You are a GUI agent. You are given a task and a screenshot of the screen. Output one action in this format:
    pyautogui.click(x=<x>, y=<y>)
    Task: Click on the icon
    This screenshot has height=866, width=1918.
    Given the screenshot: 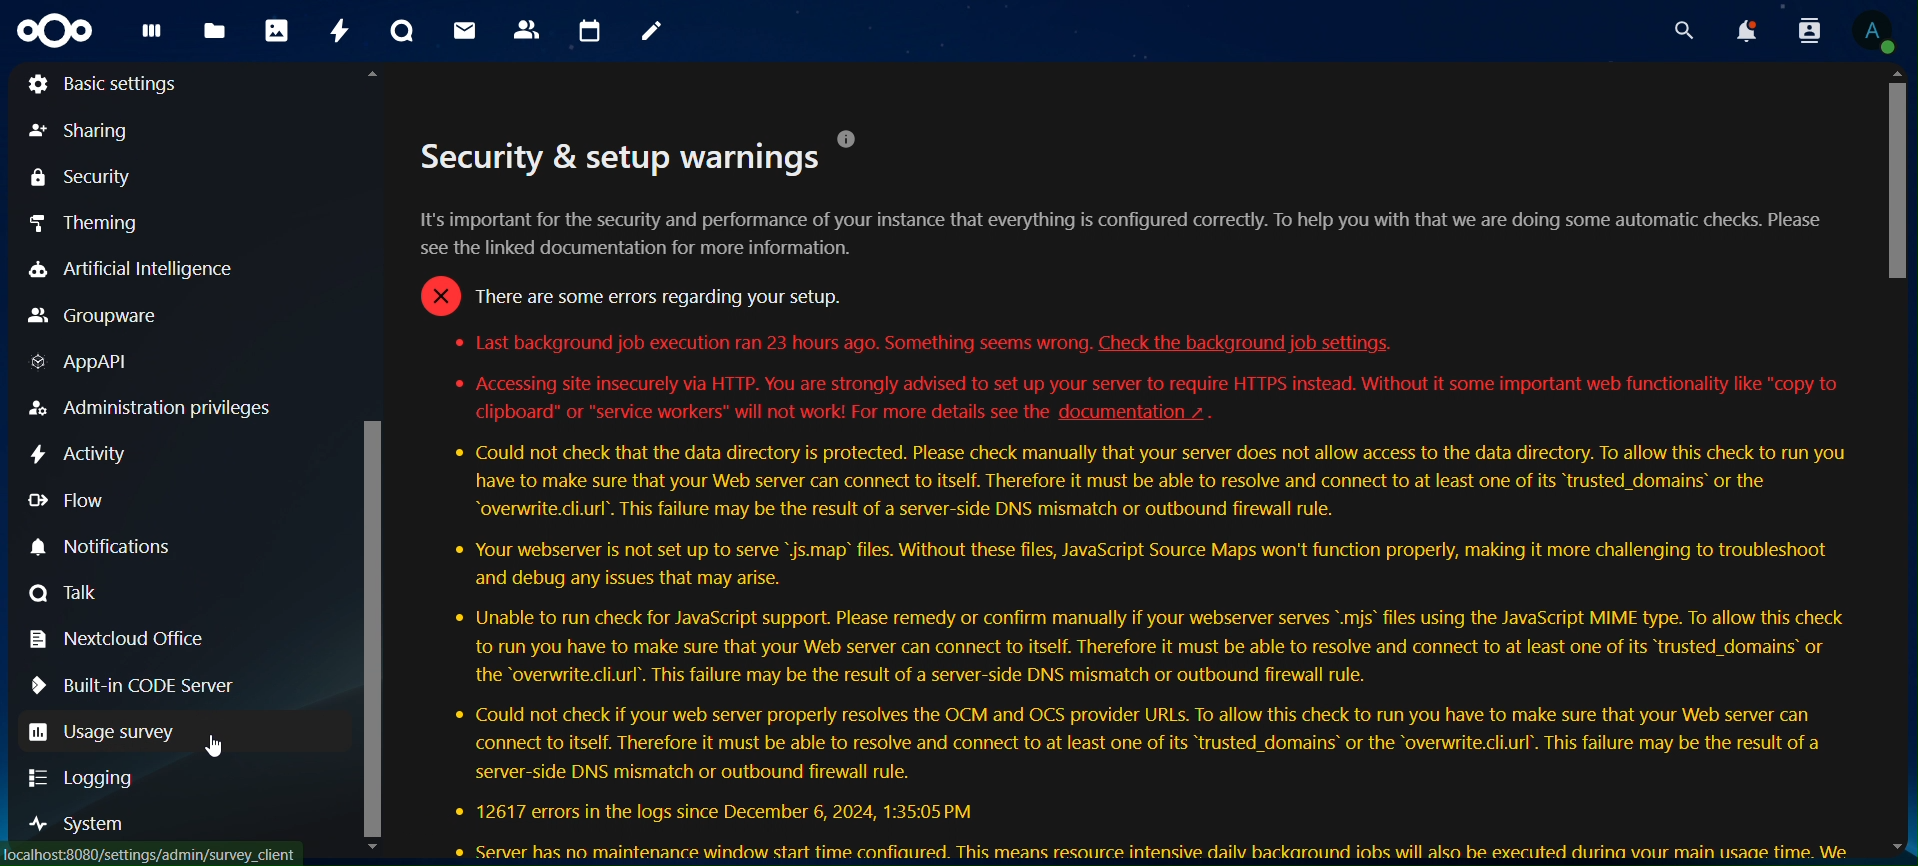 What is the action you would take?
    pyautogui.click(x=52, y=30)
    